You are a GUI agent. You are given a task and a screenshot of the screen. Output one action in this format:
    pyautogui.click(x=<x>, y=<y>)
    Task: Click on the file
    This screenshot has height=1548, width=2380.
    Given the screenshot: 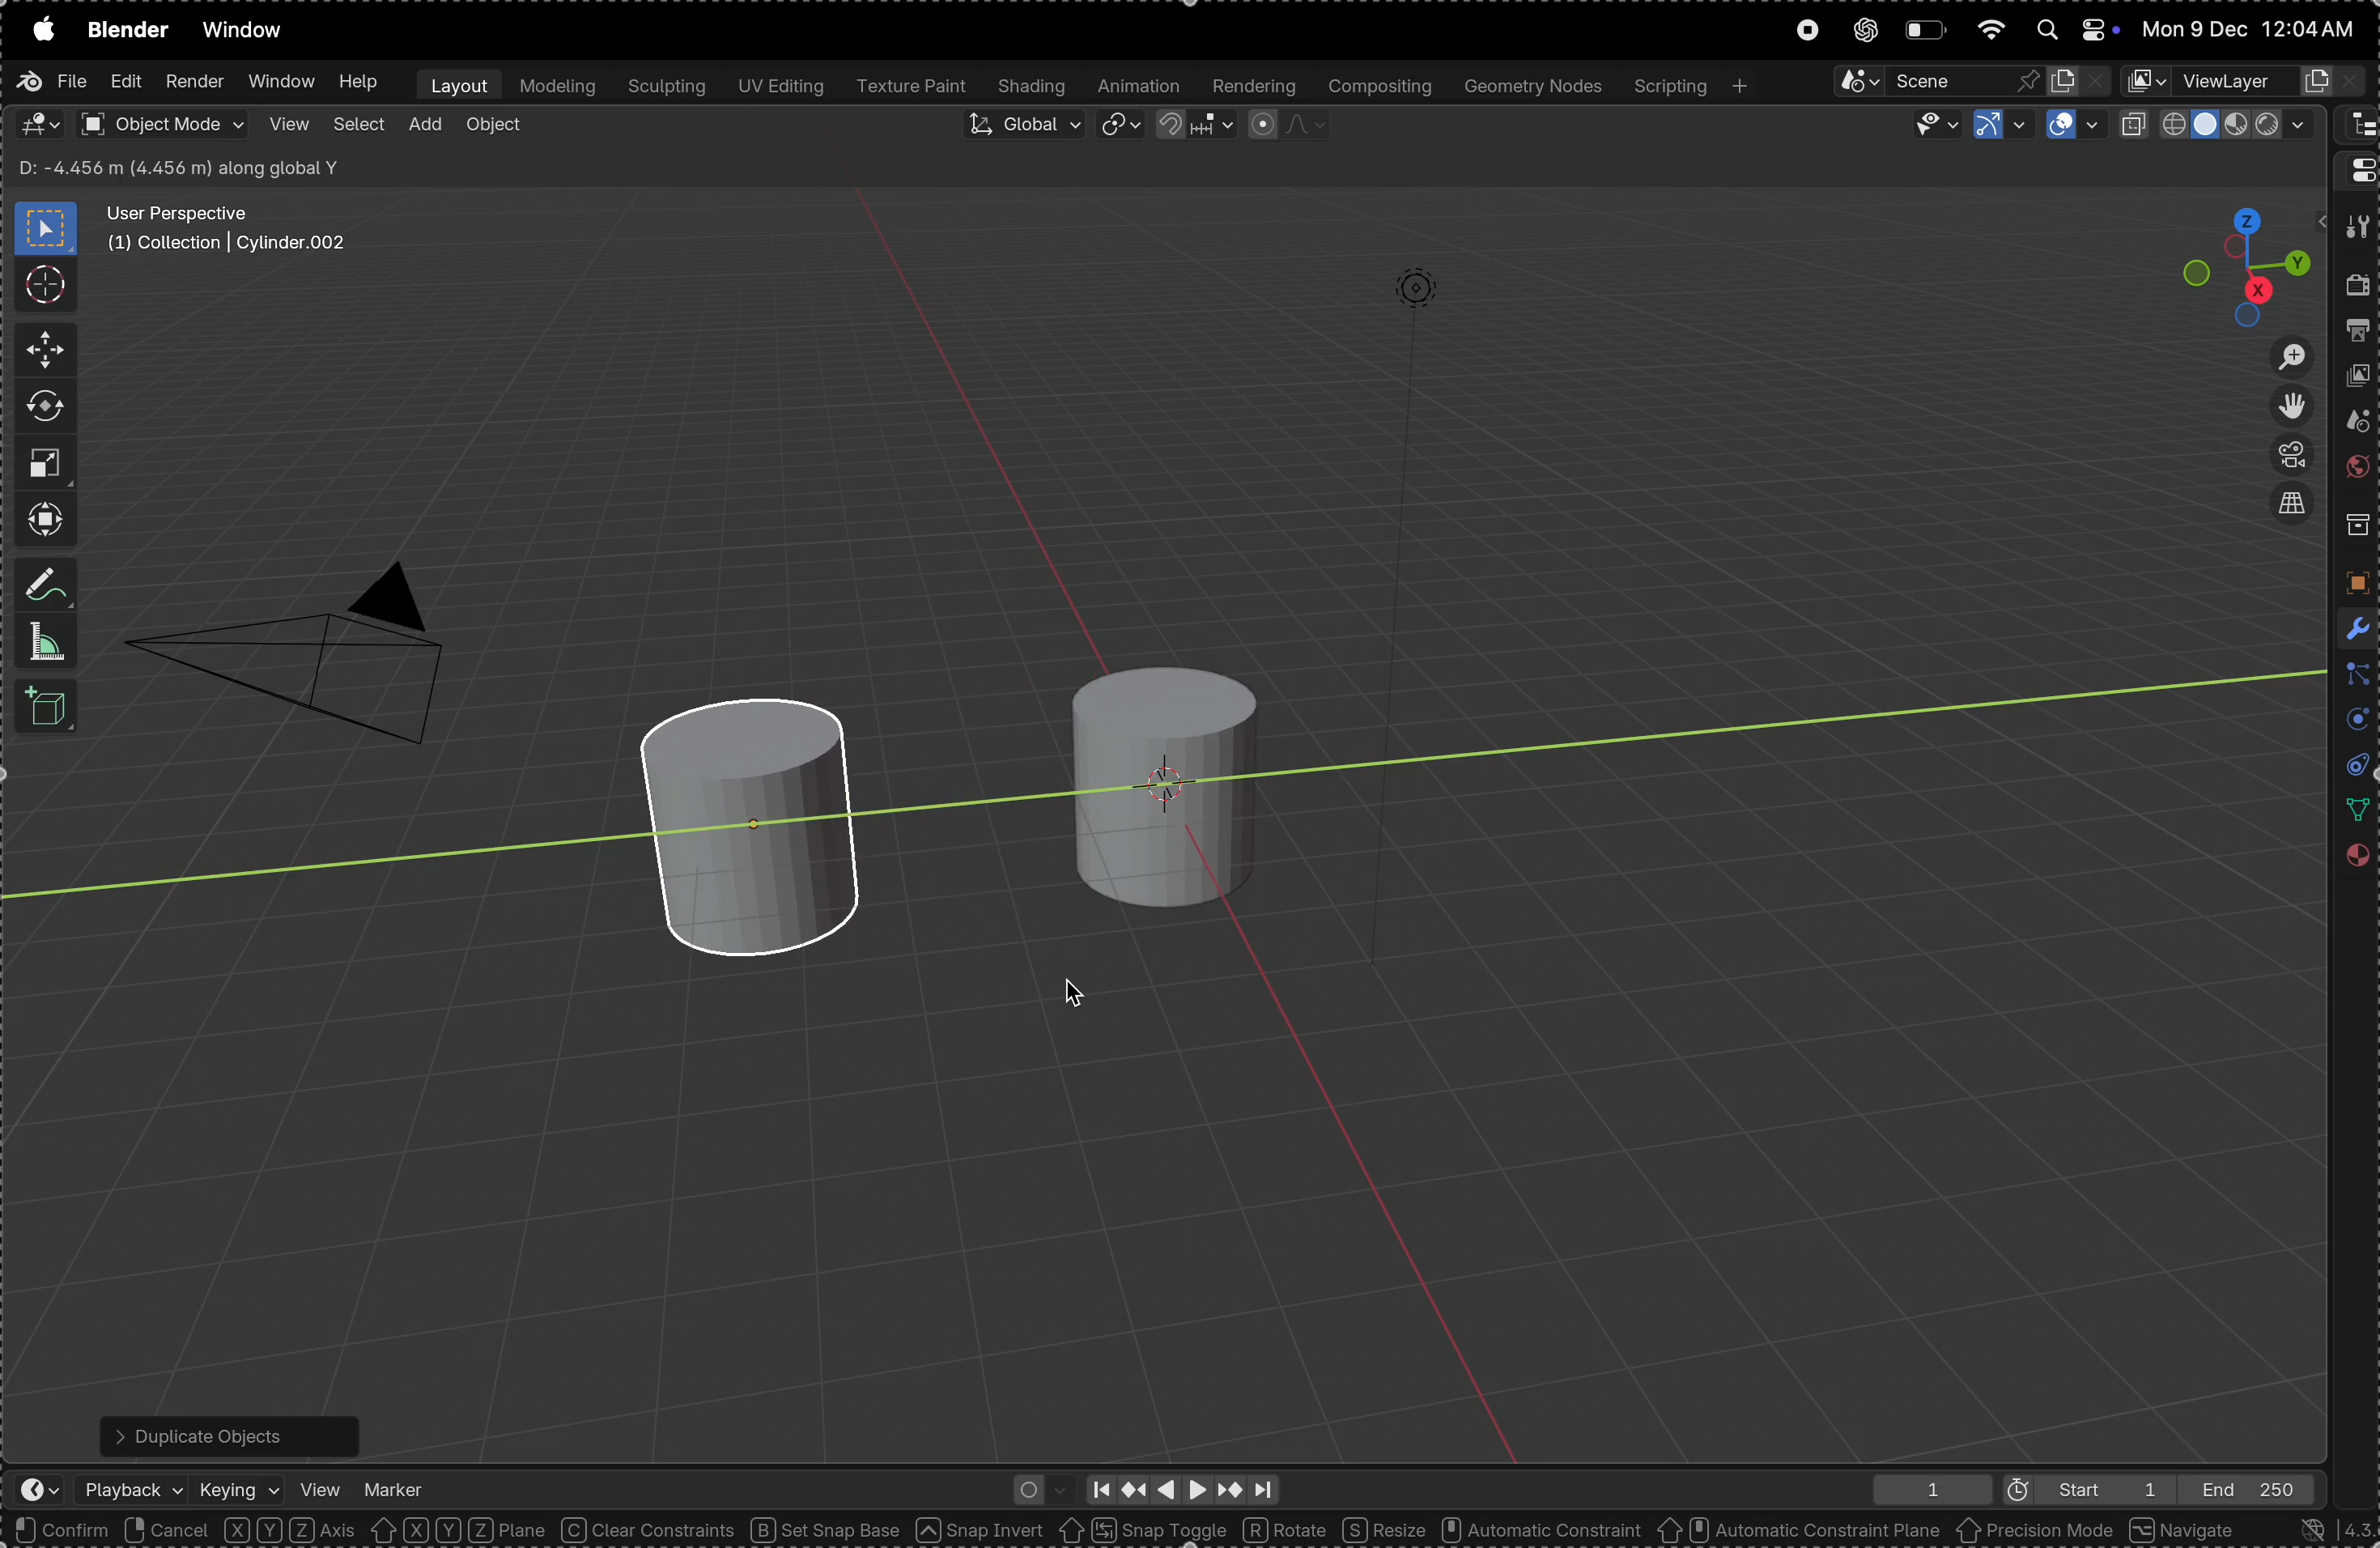 What is the action you would take?
    pyautogui.click(x=51, y=81)
    